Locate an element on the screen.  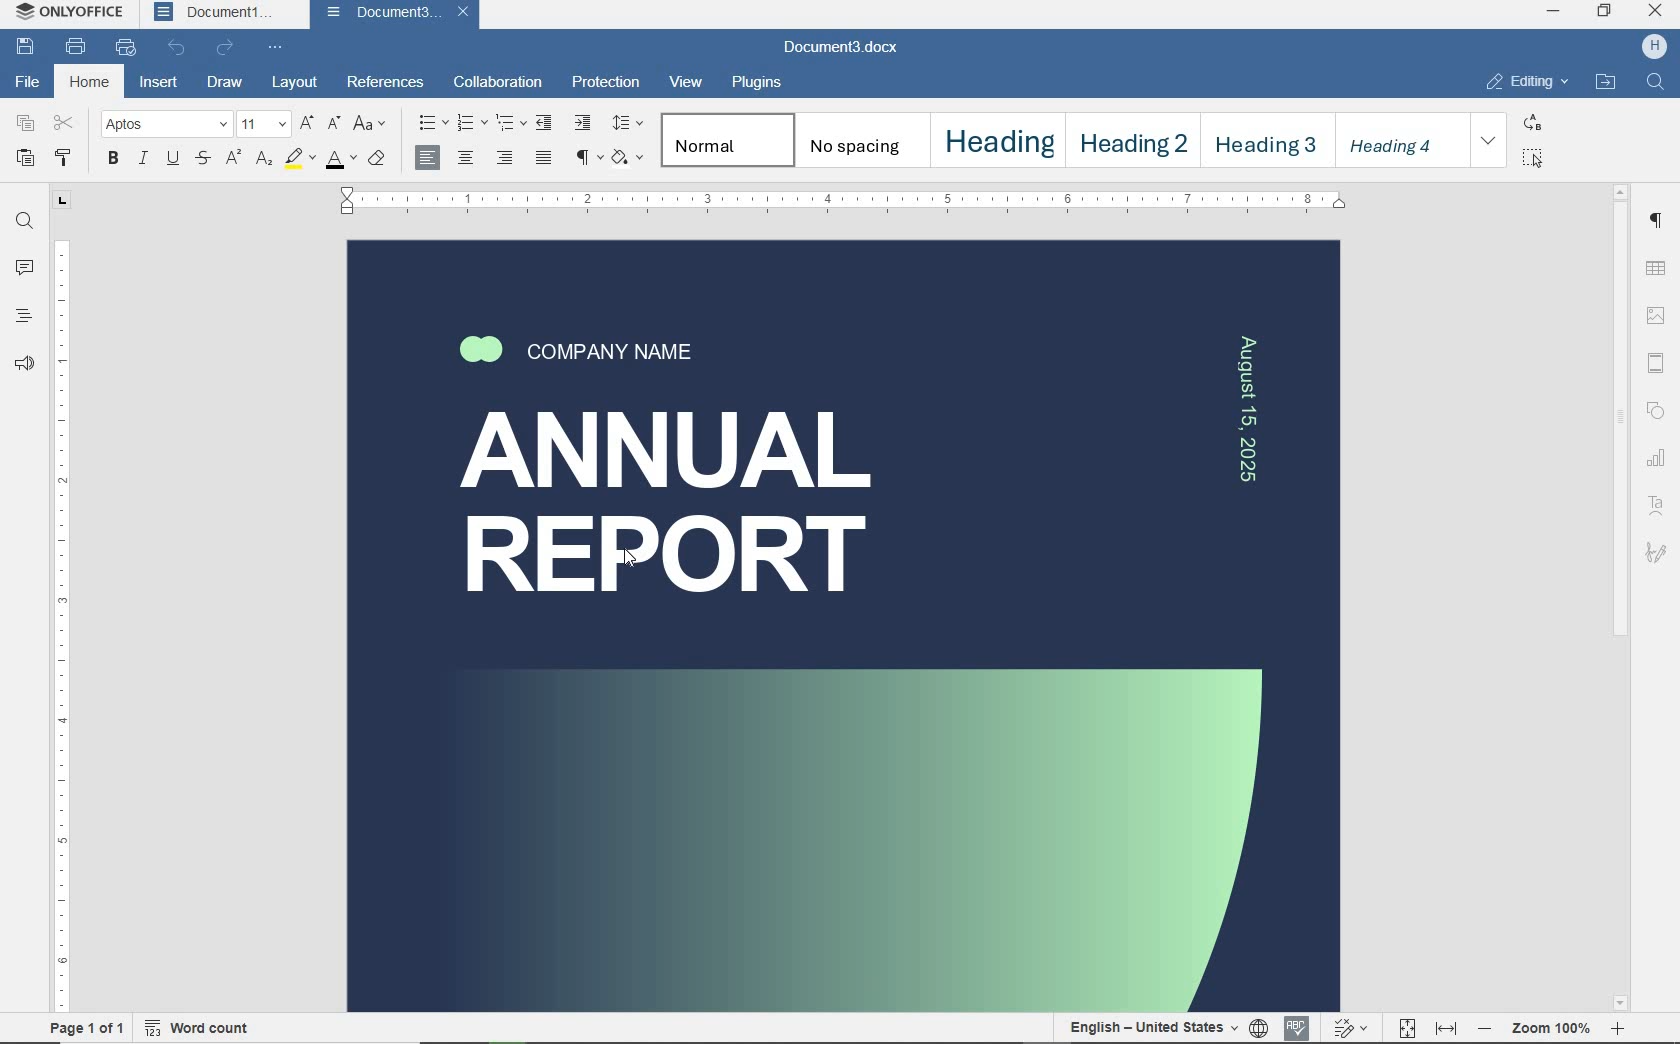
feedback & support is located at coordinates (24, 362).